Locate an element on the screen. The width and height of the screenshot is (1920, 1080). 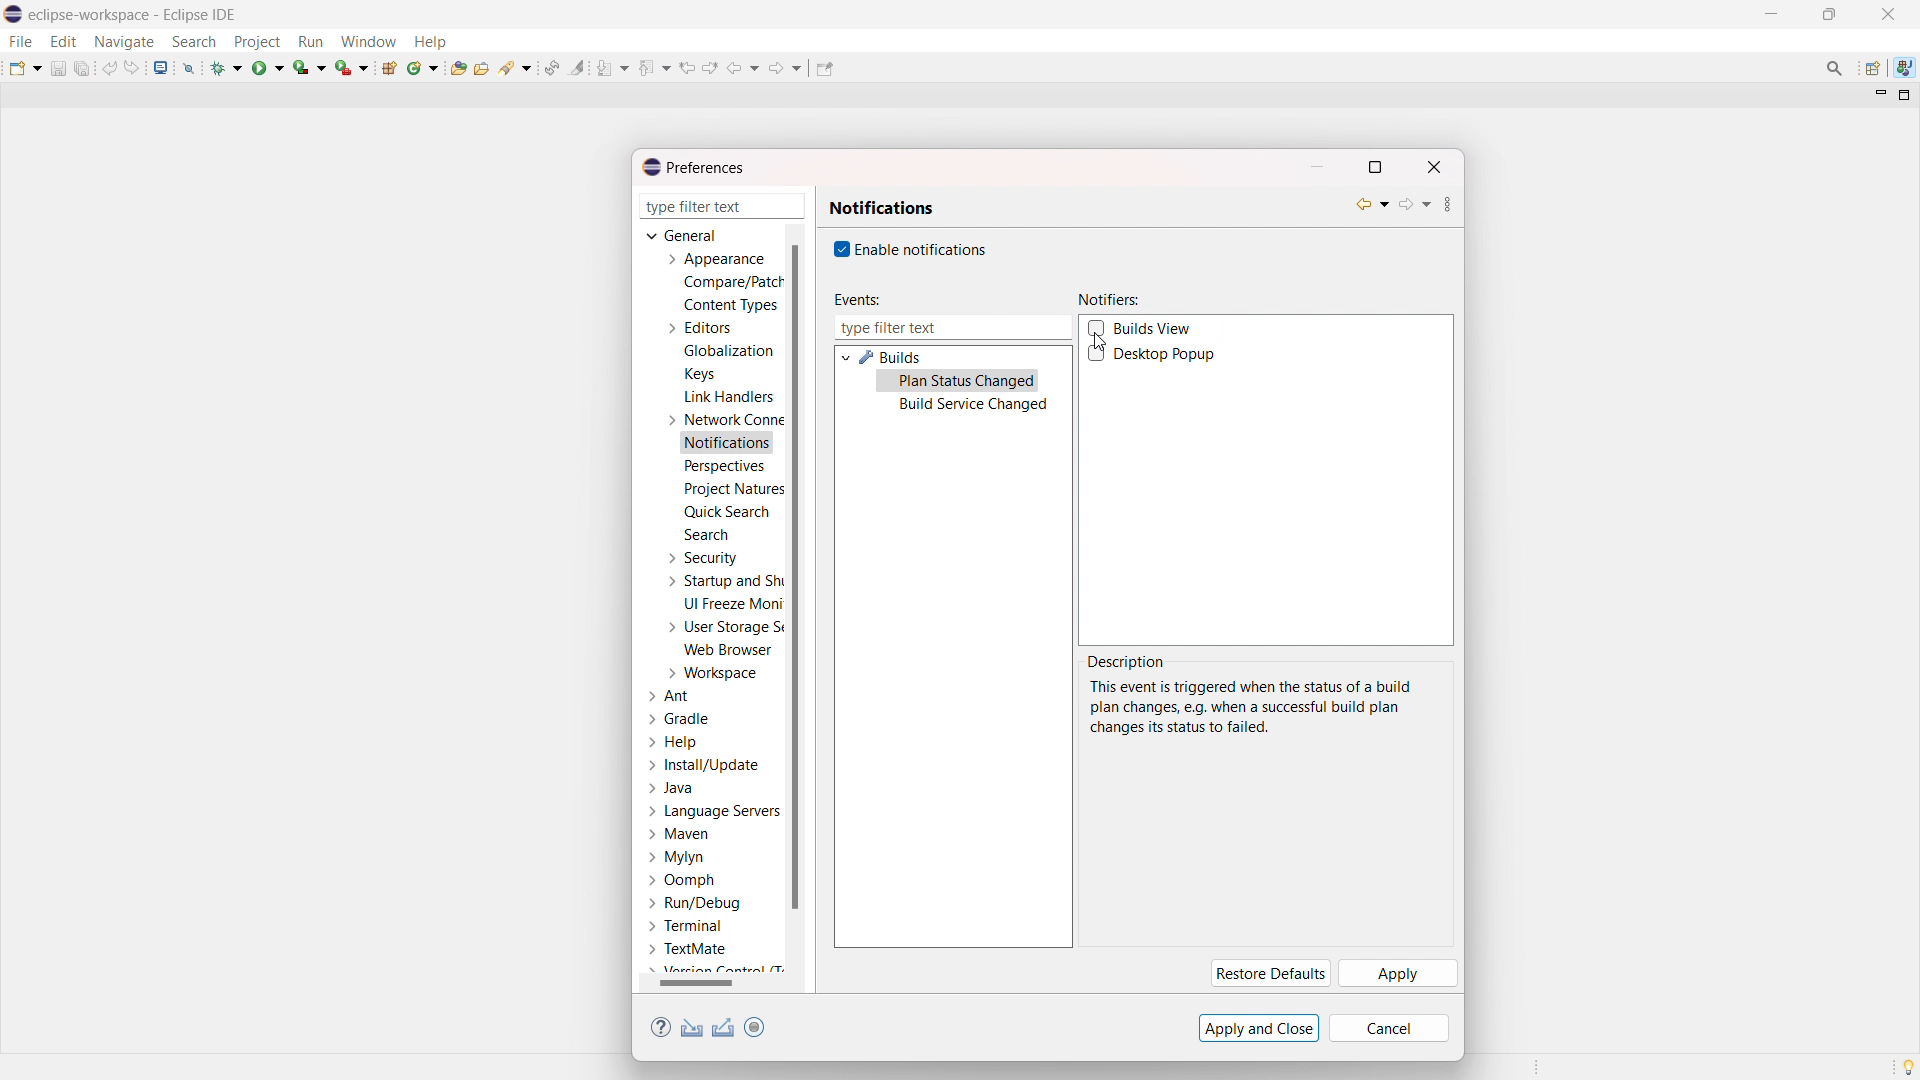
apply and close is located at coordinates (1259, 1028).